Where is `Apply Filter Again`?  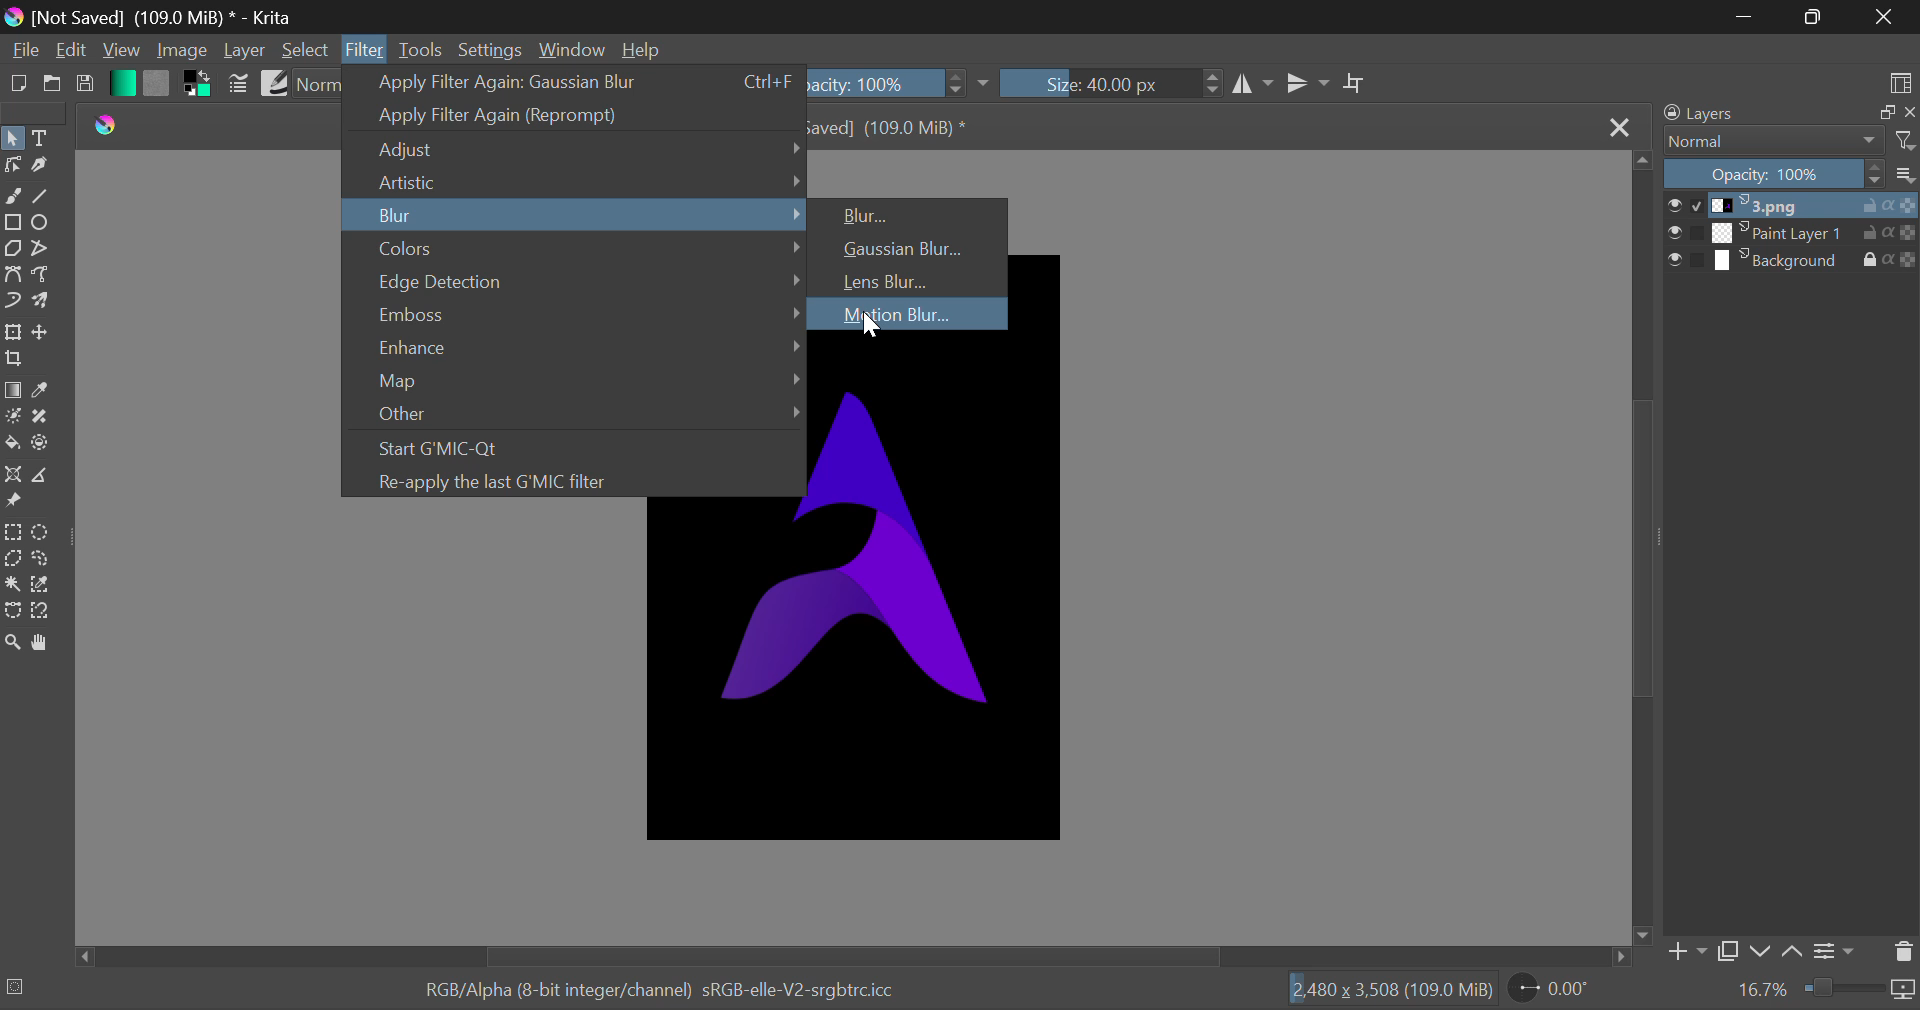 Apply Filter Again is located at coordinates (569, 115).